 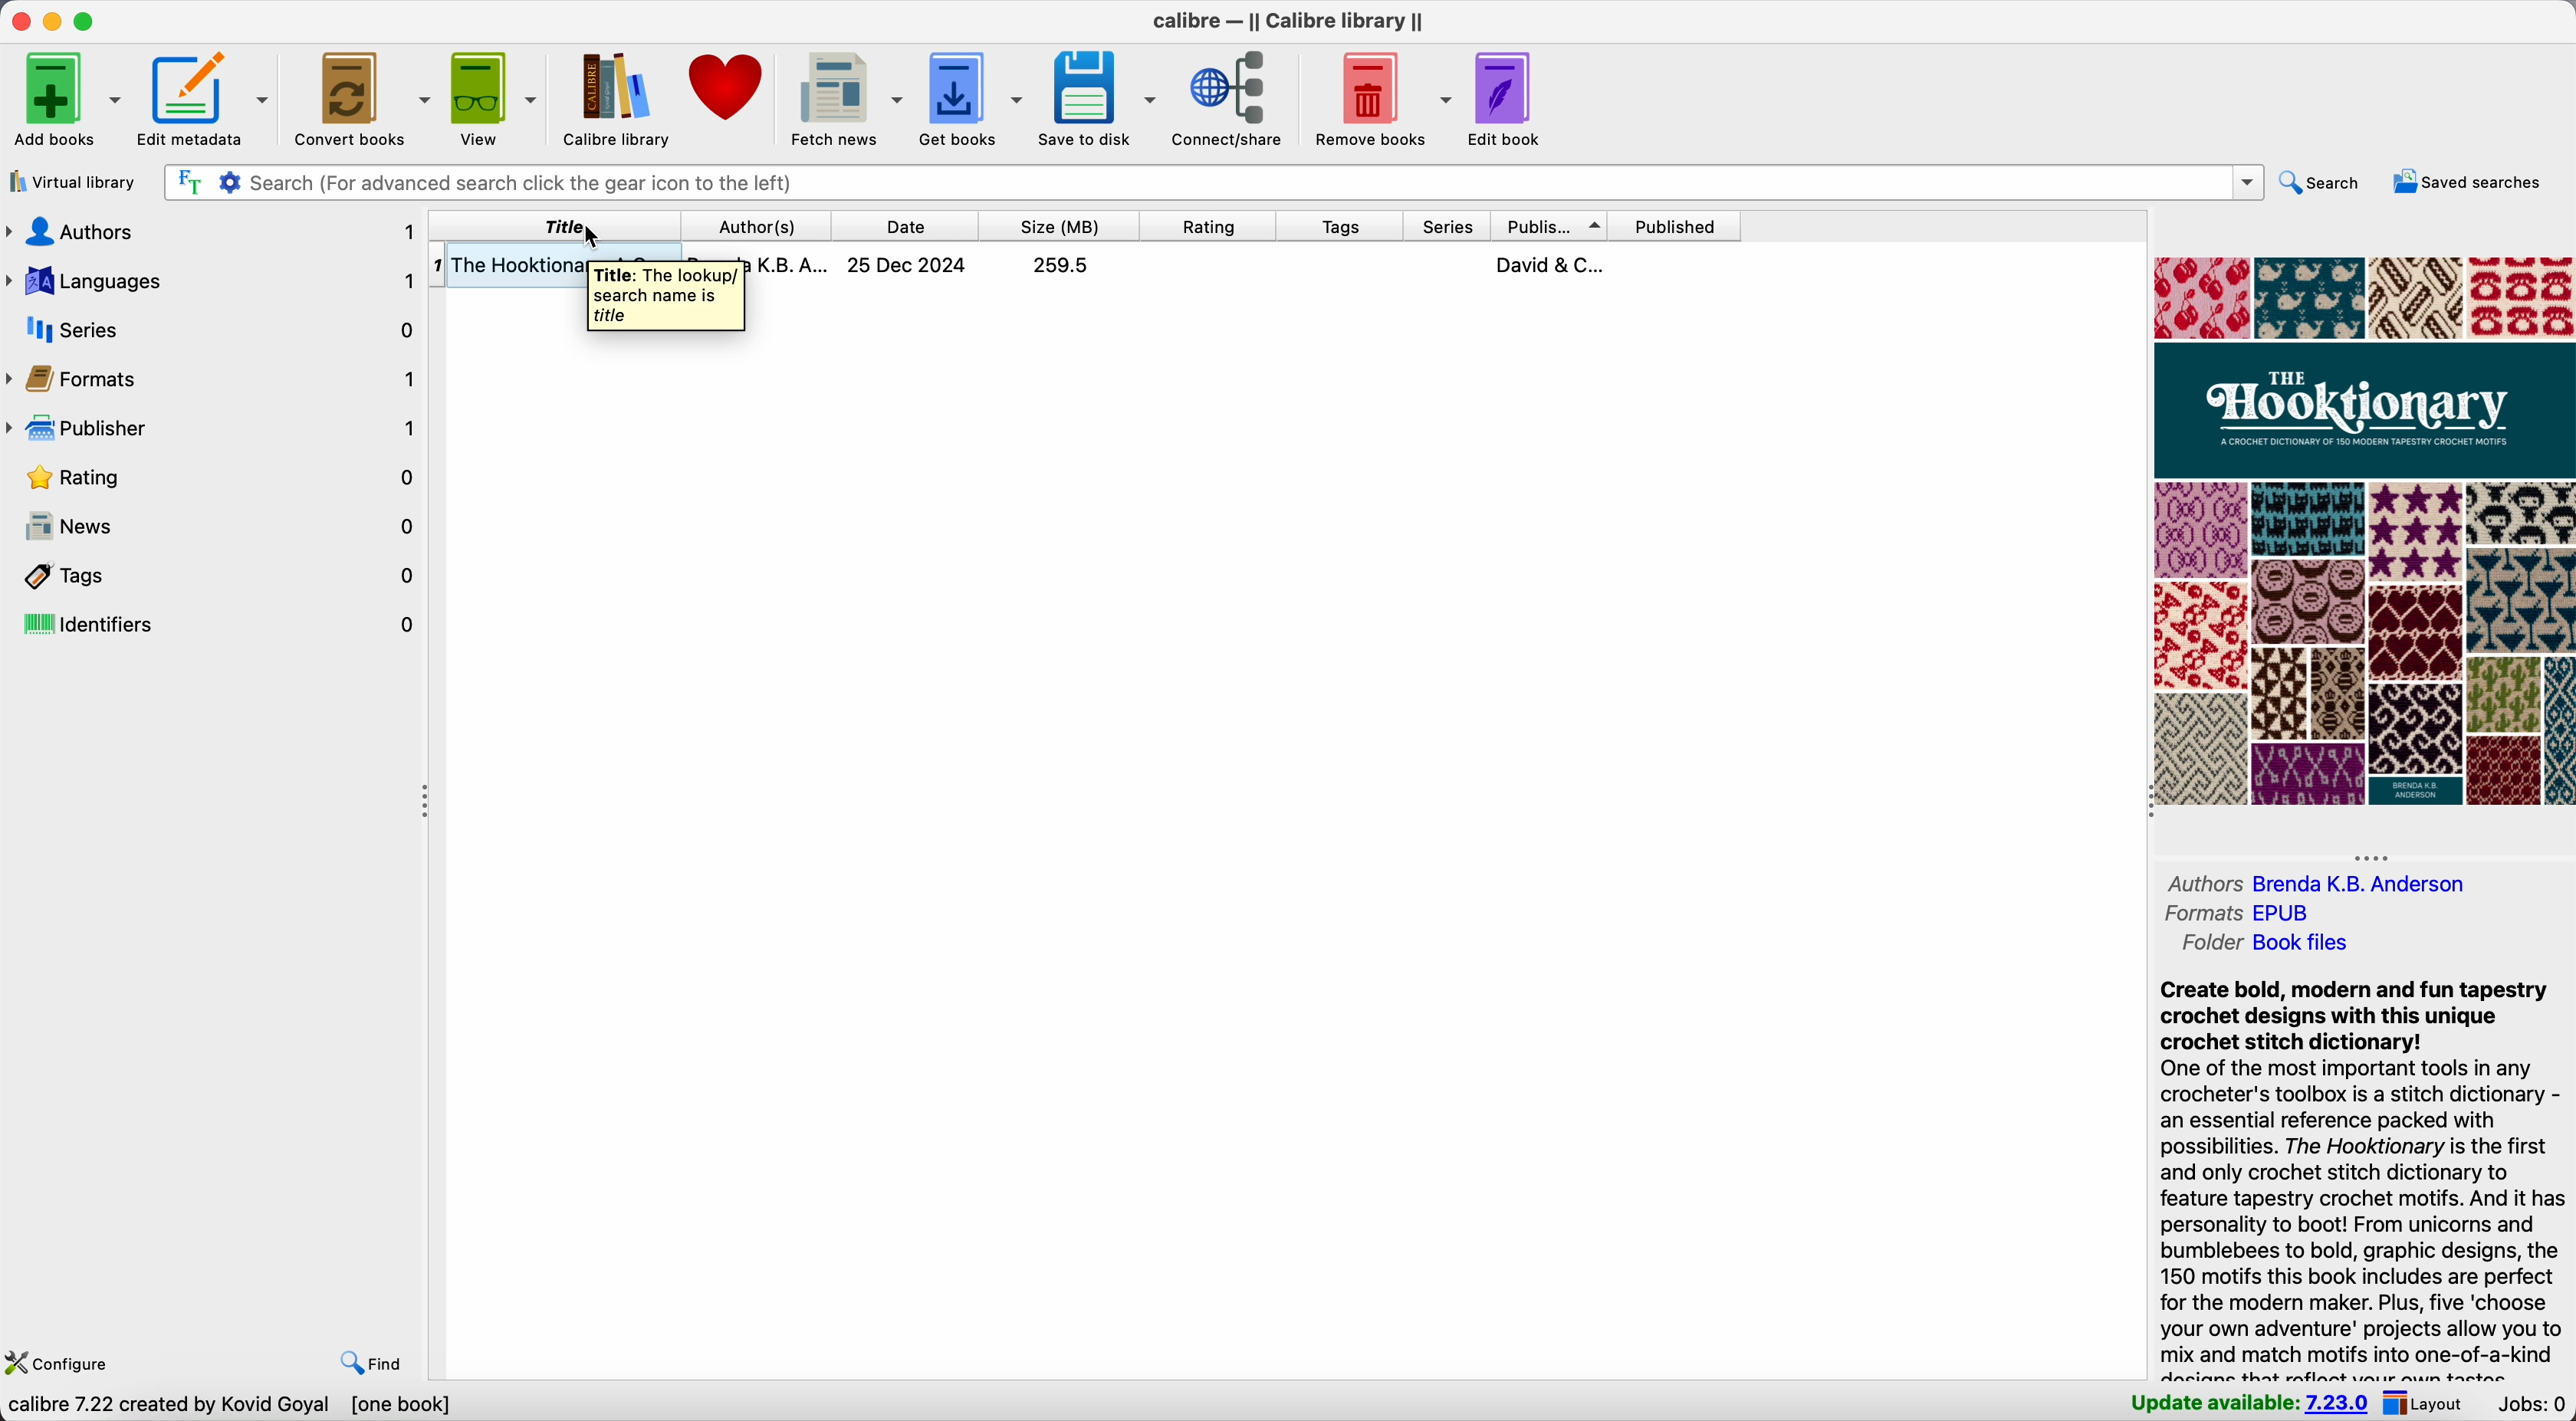 What do you see at coordinates (2236, 913) in the screenshot?
I see `formats EPUB` at bounding box center [2236, 913].